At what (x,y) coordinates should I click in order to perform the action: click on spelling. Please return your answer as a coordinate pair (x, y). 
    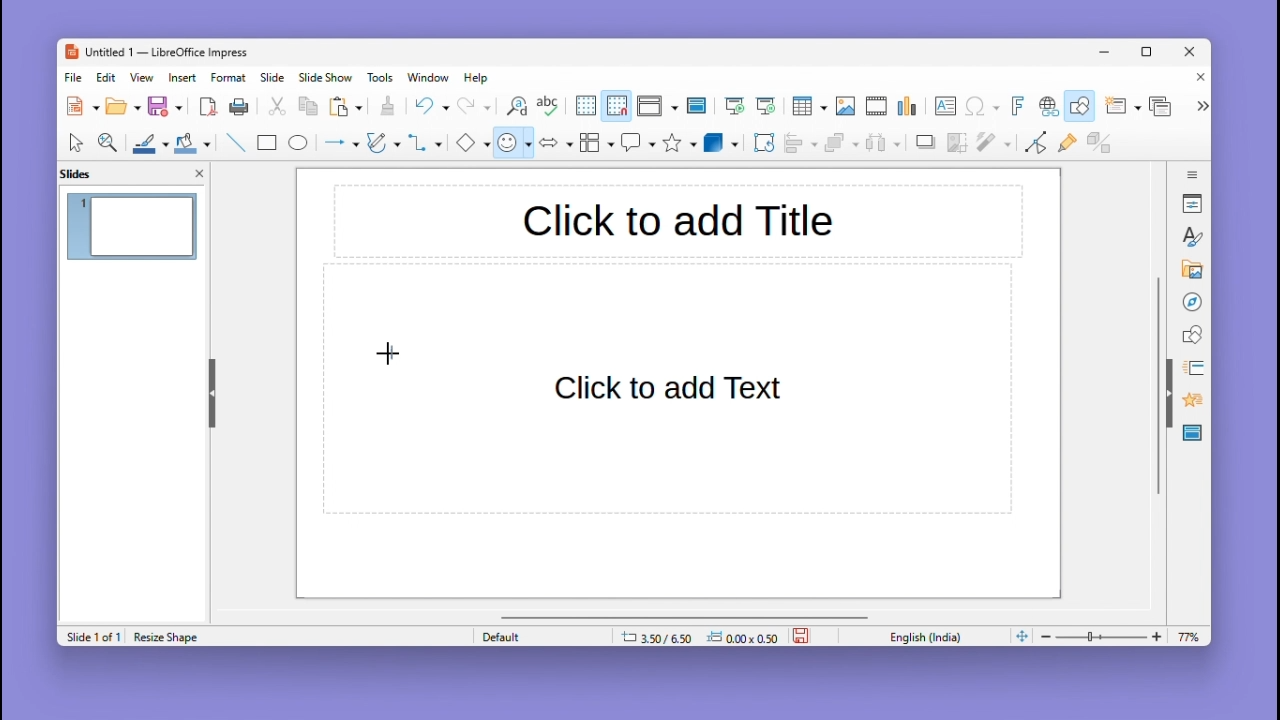
    Looking at the image, I should click on (548, 107).